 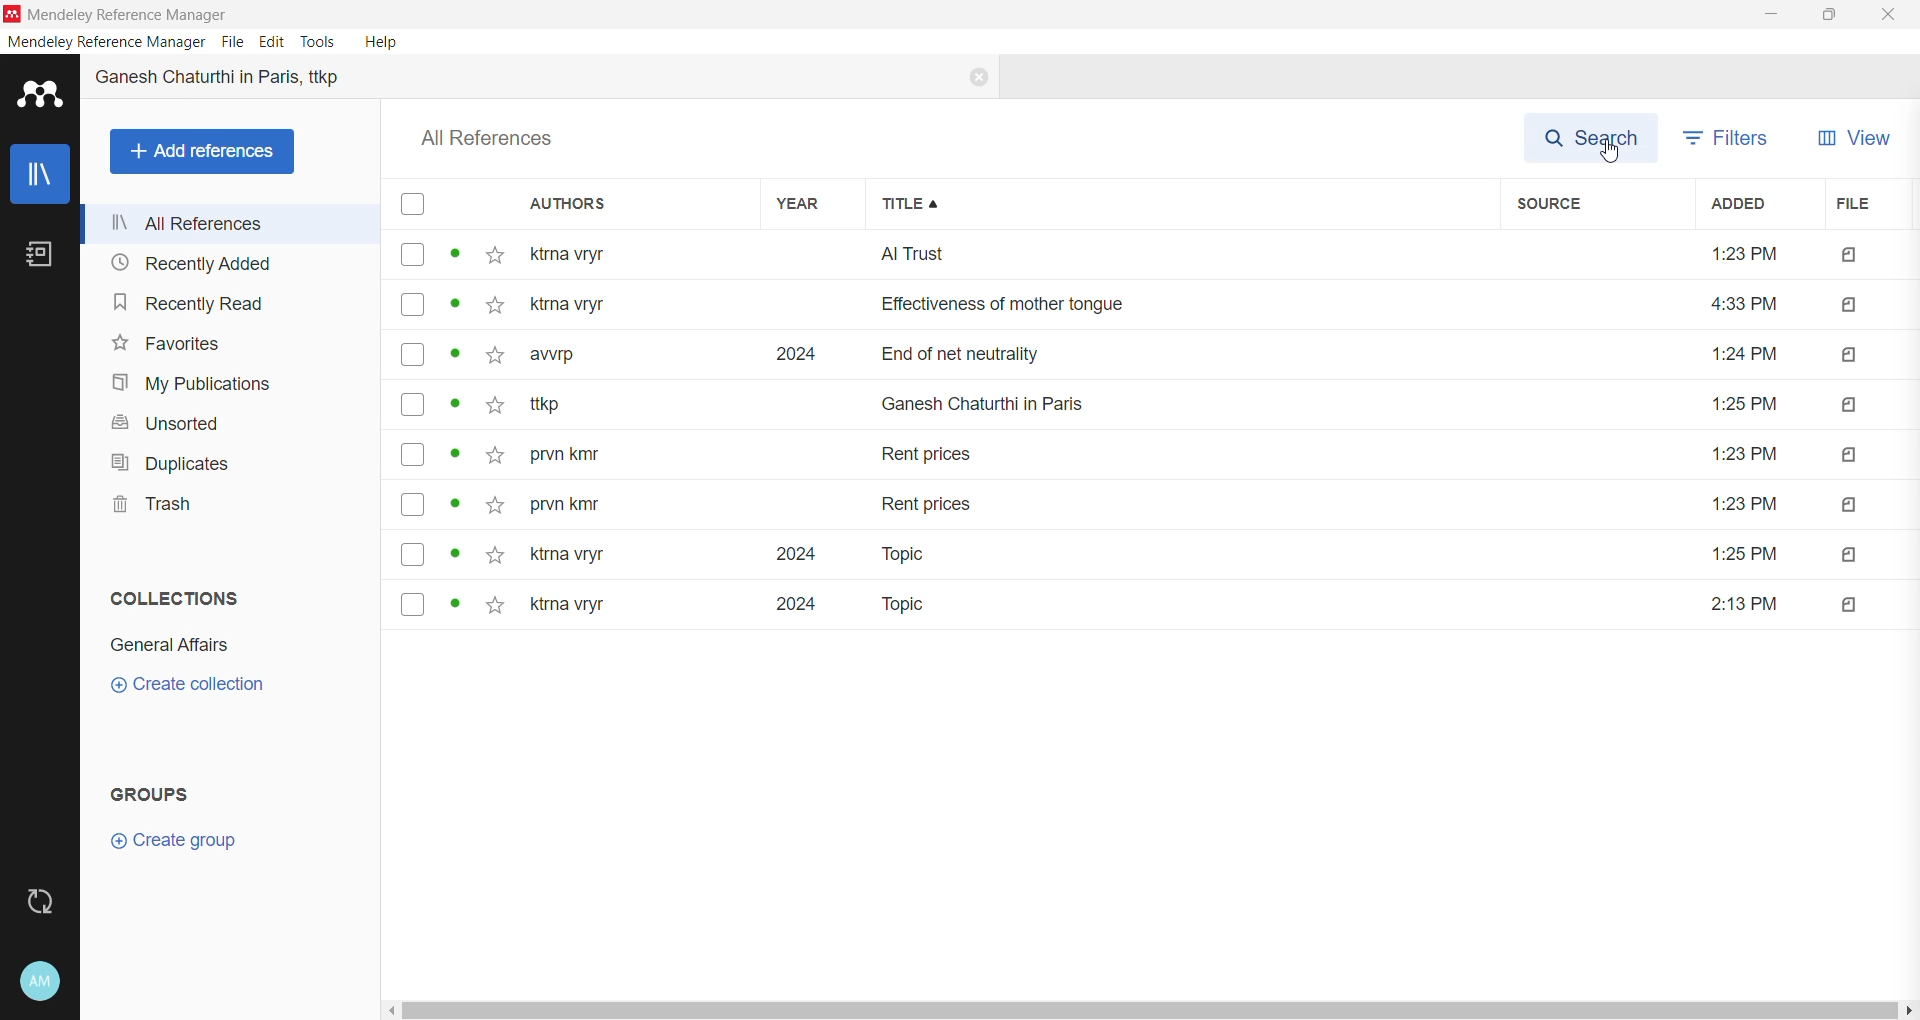 I want to click on Library, so click(x=38, y=174).